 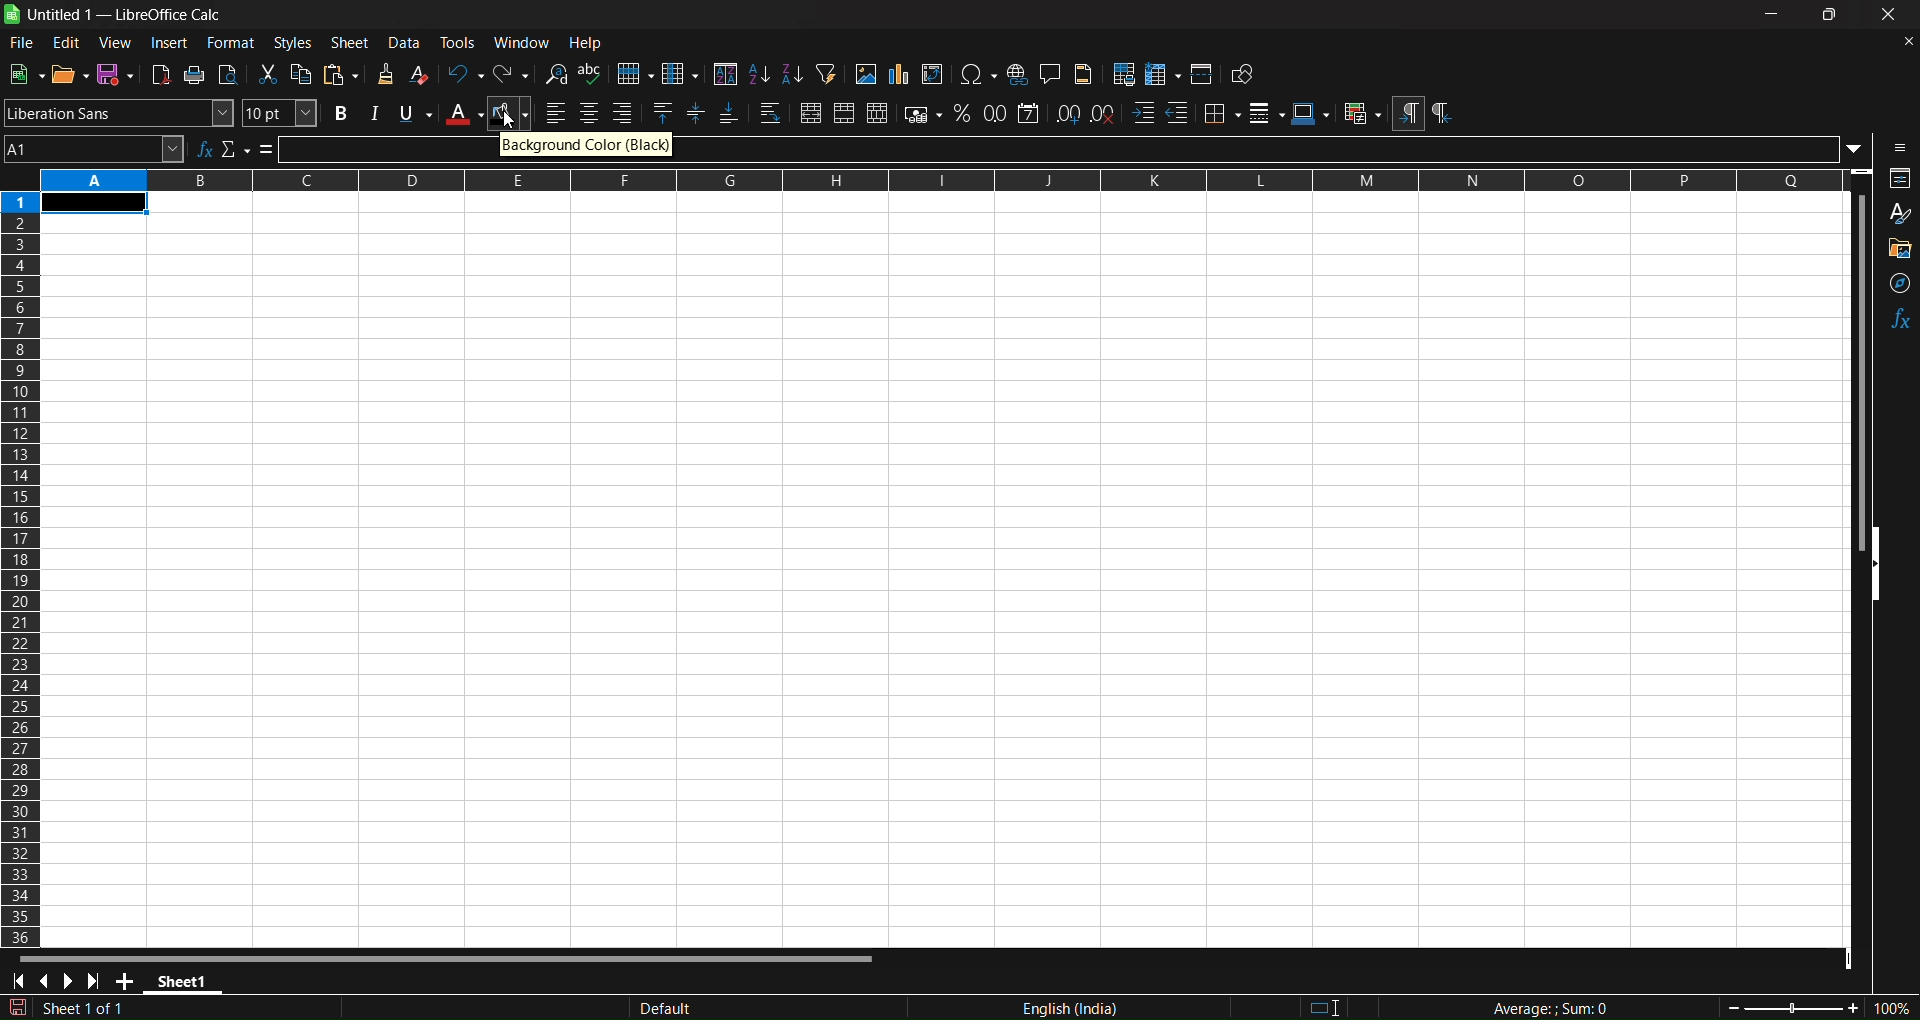 I want to click on Cell 1 background color is changed to black, so click(x=97, y=201).